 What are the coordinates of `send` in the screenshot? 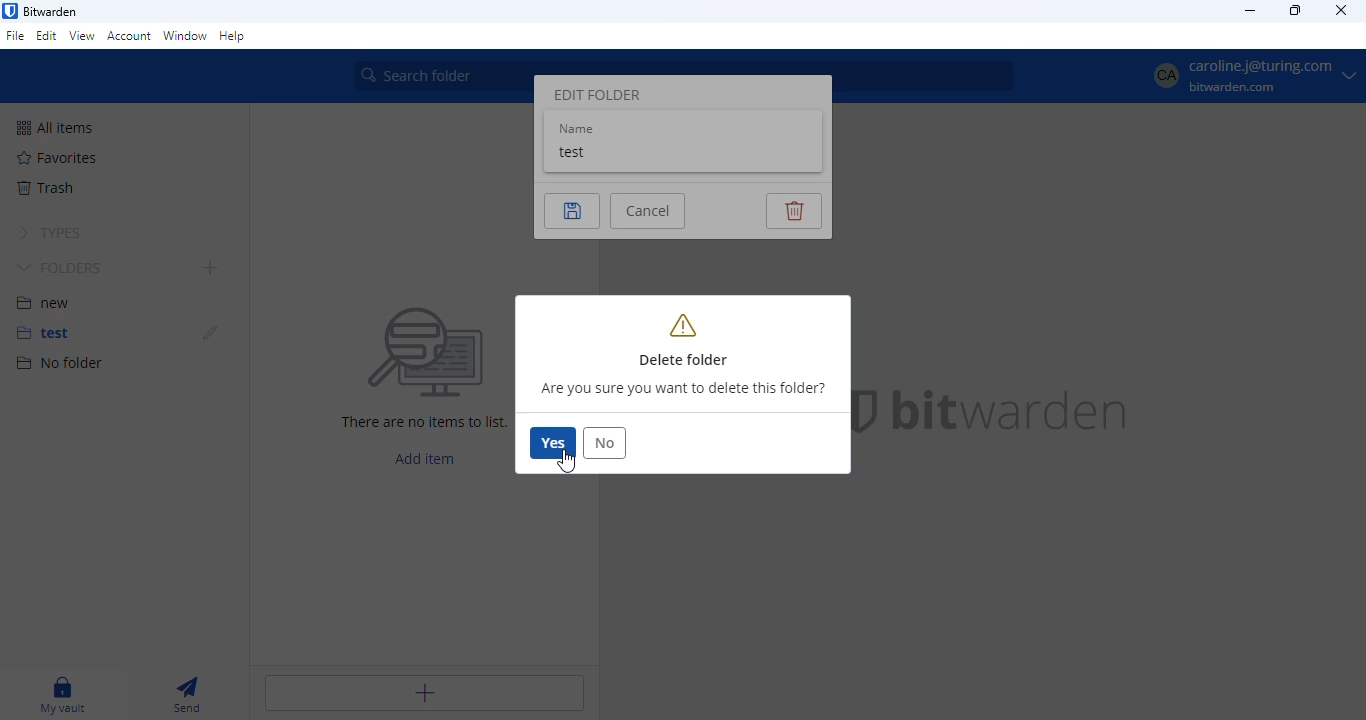 It's located at (189, 695).